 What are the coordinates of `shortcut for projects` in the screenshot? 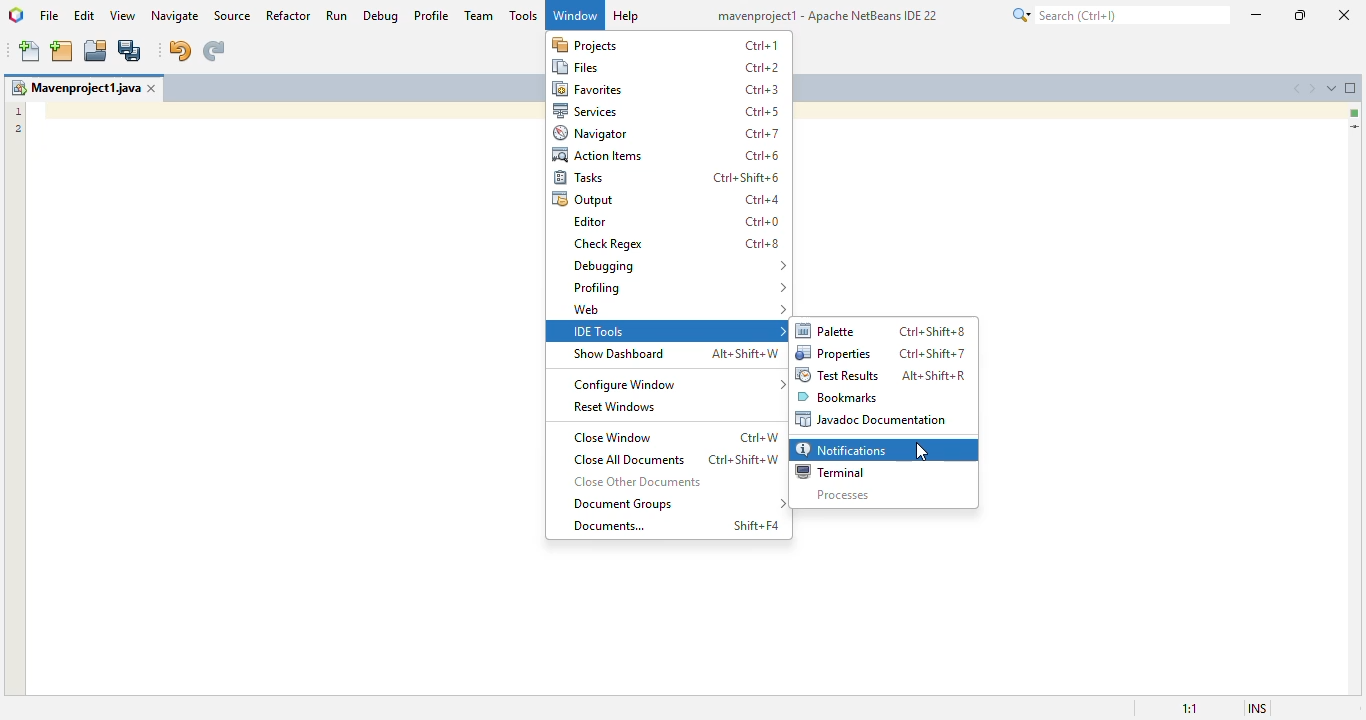 It's located at (761, 46).